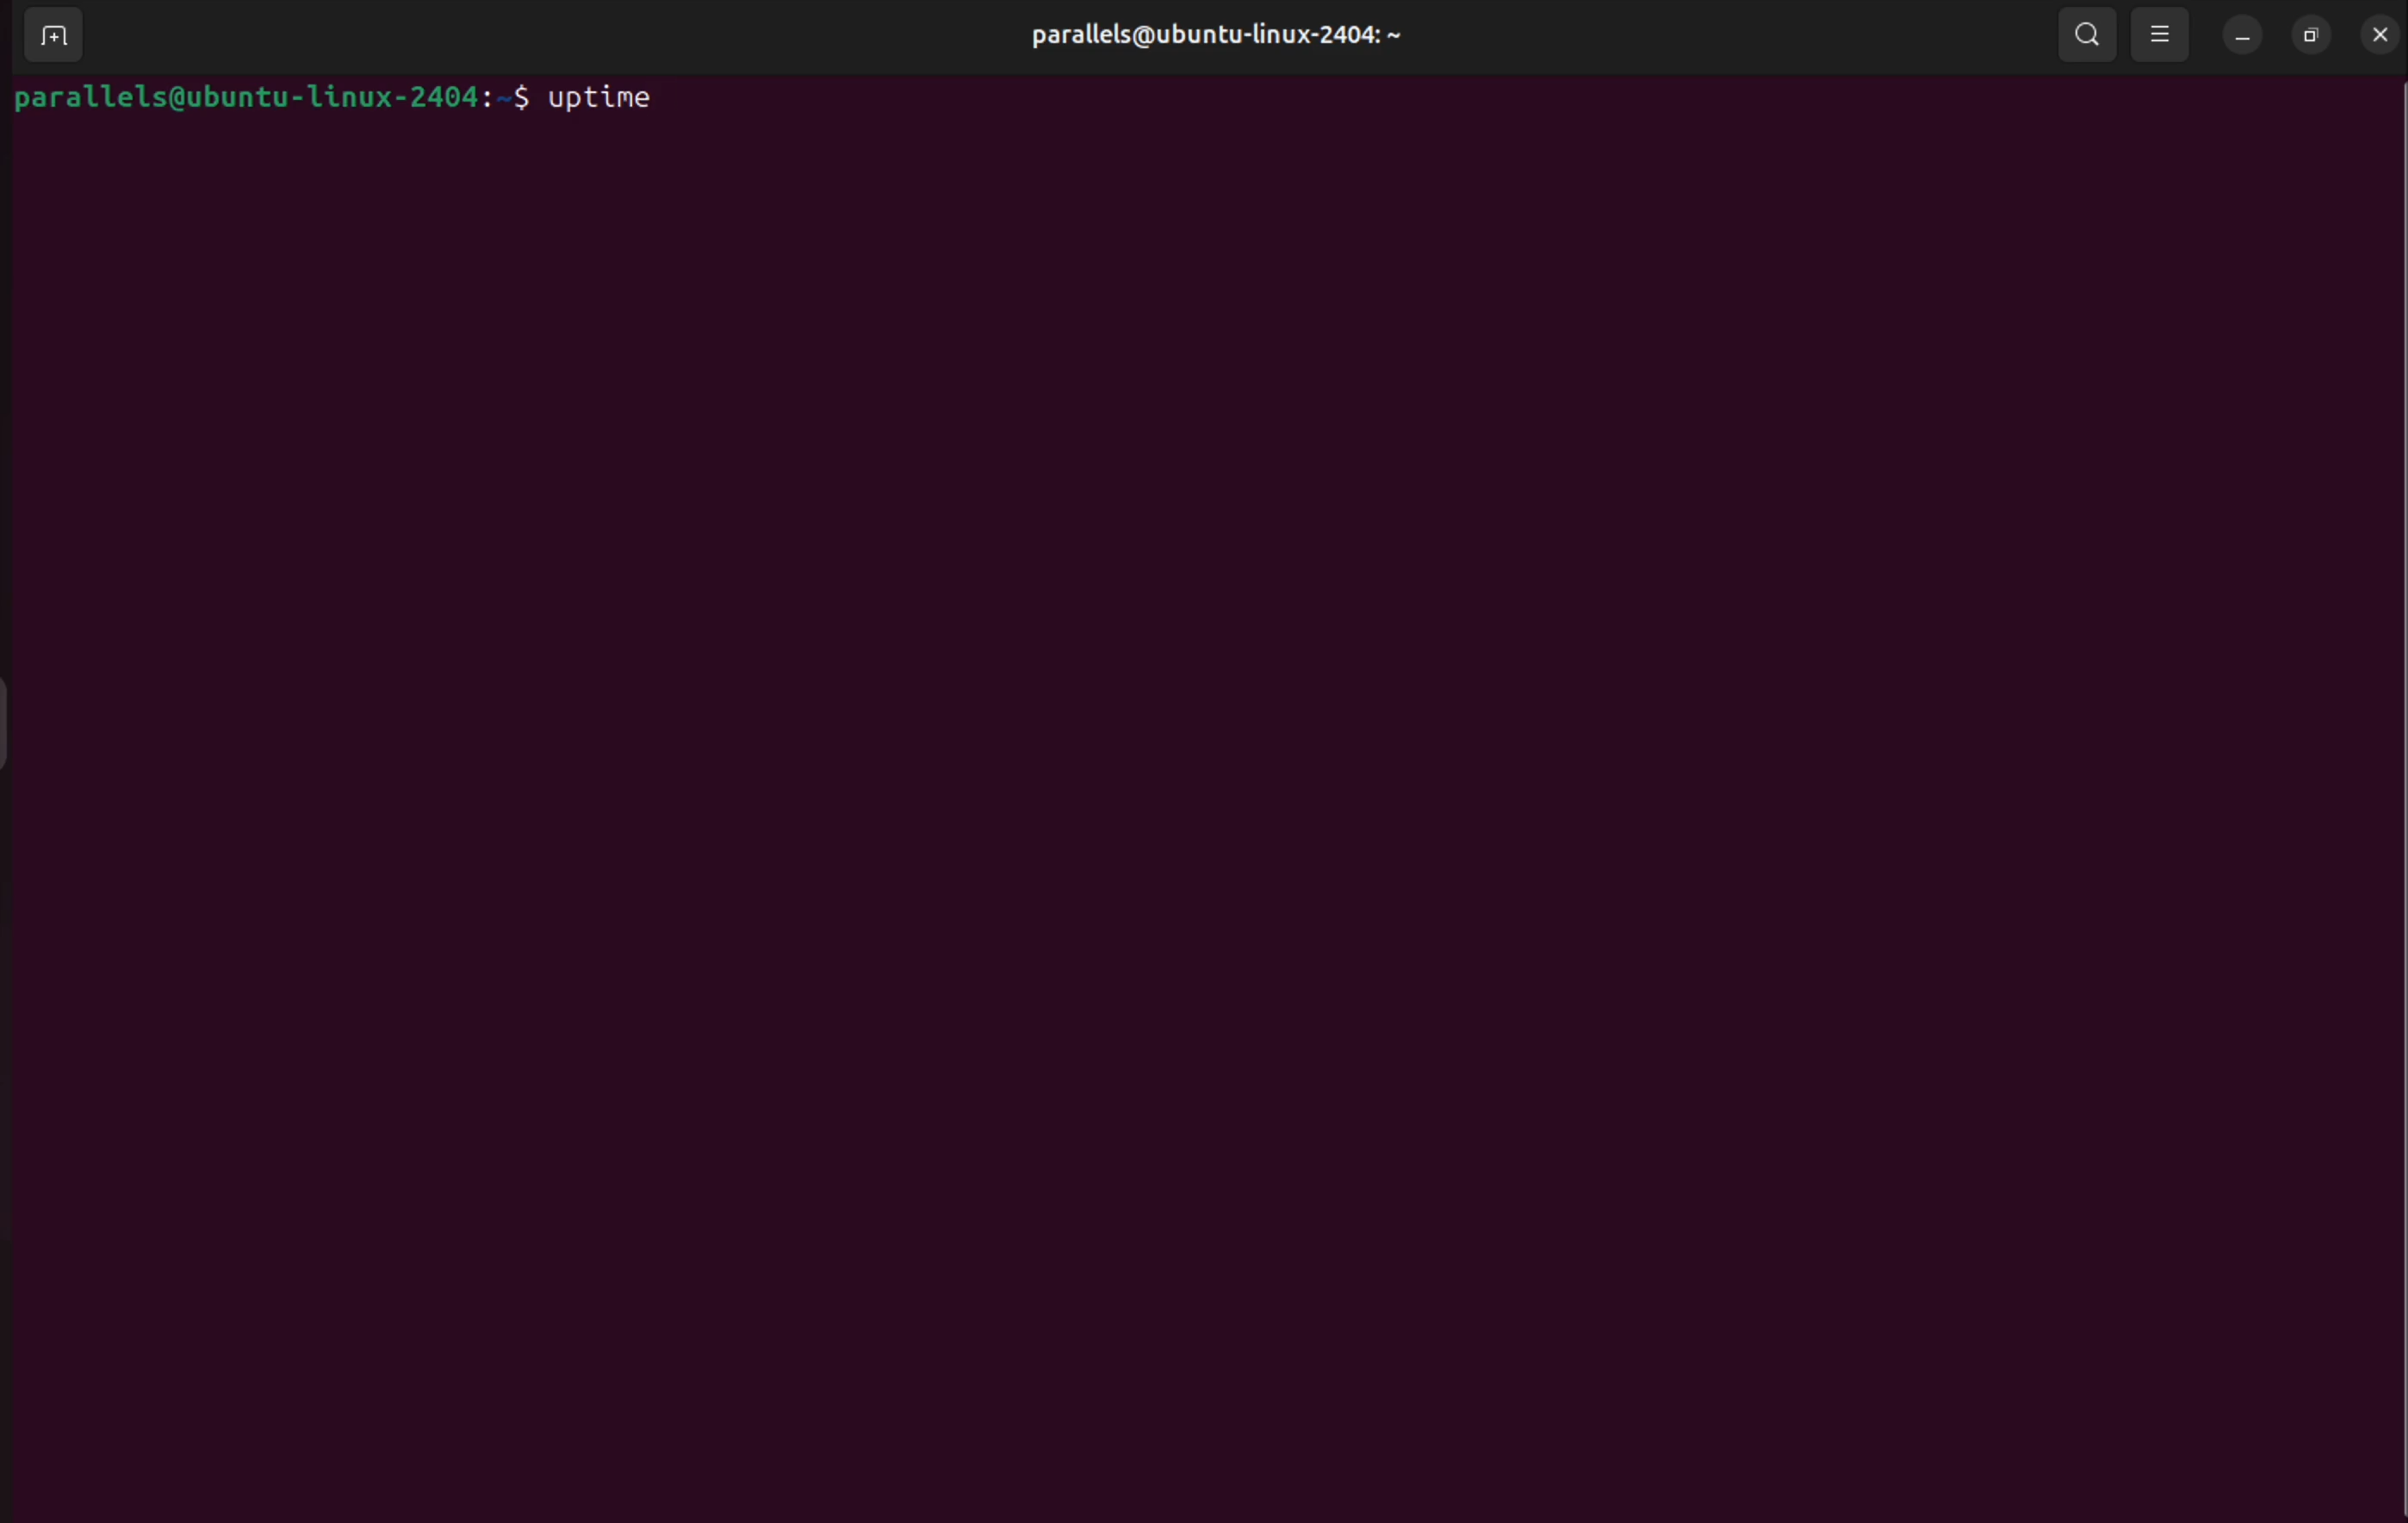 The width and height of the screenshot is (2408, 1523). What do you see at coordinates (2381, 33) in the screenshot?
I see `close` at bounding box center [2381, 33].